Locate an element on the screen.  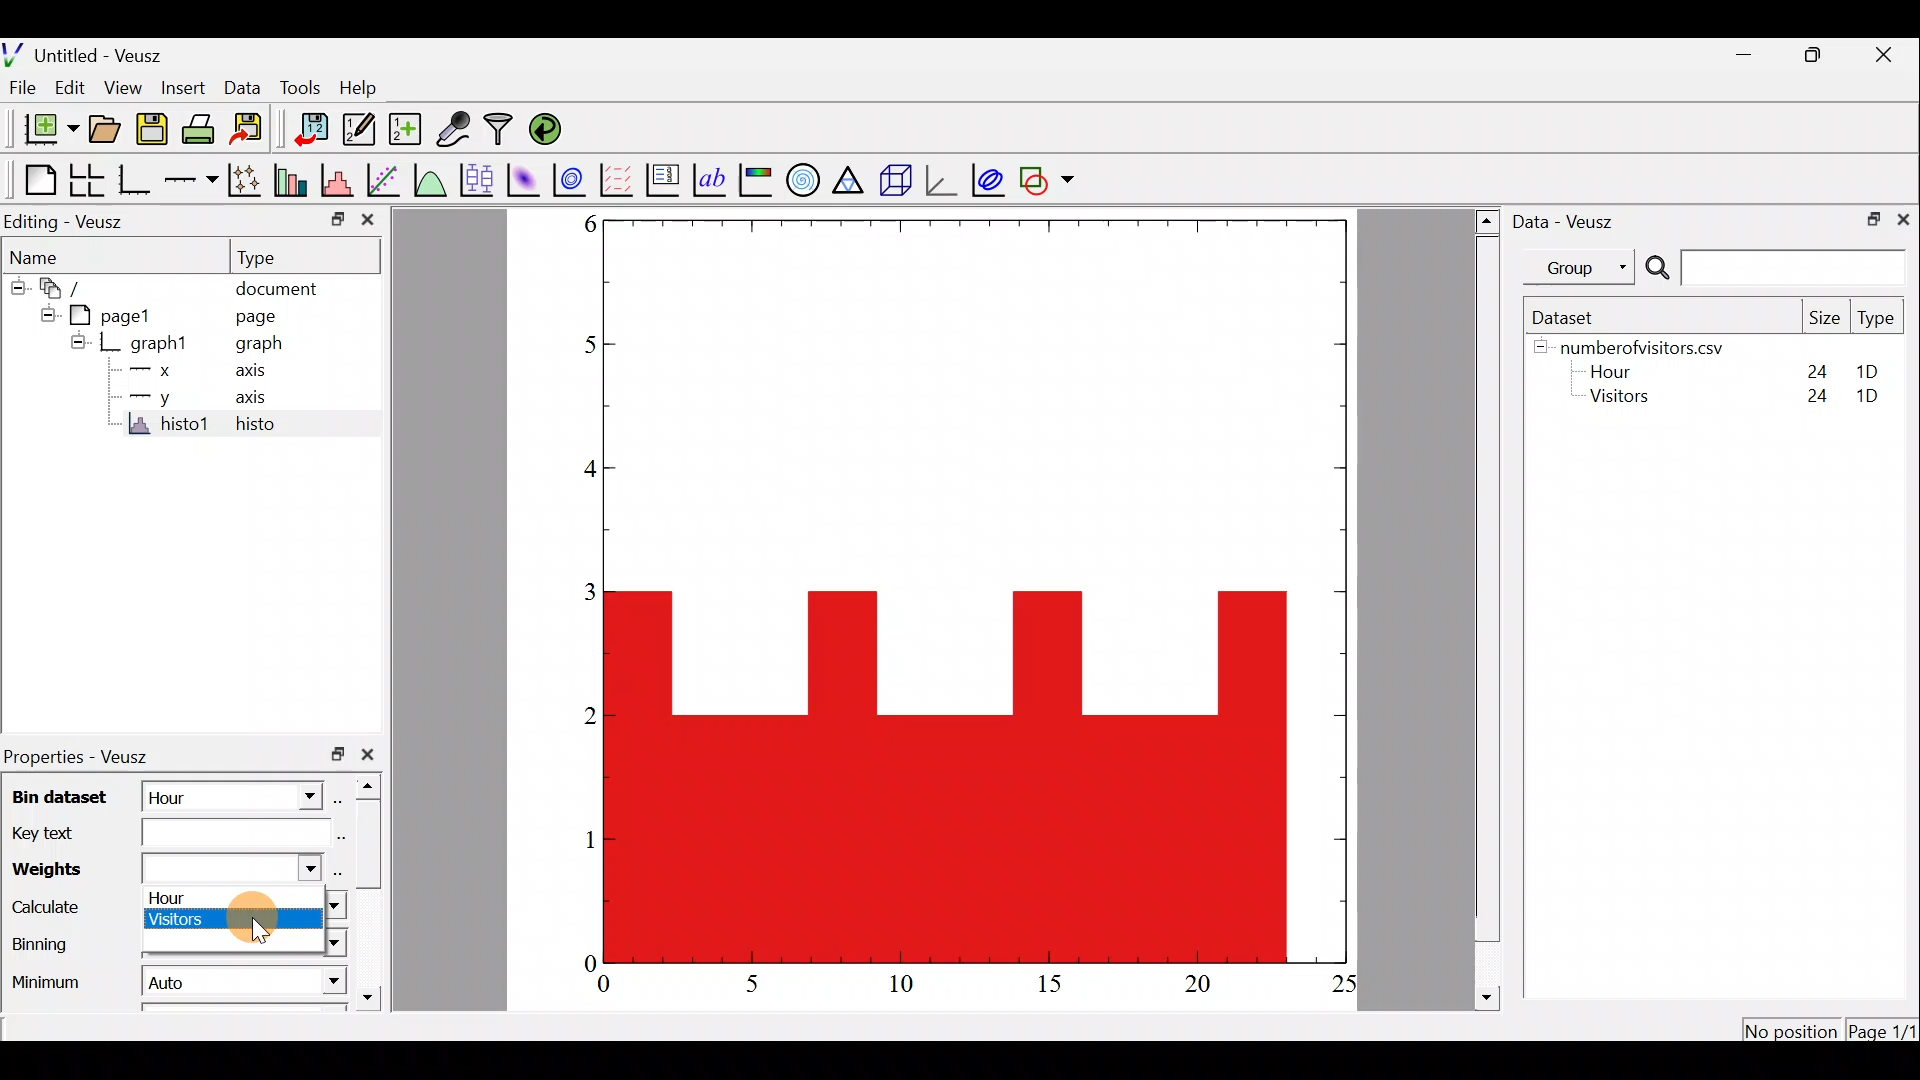
24 is located at coordinates (1812, 397).